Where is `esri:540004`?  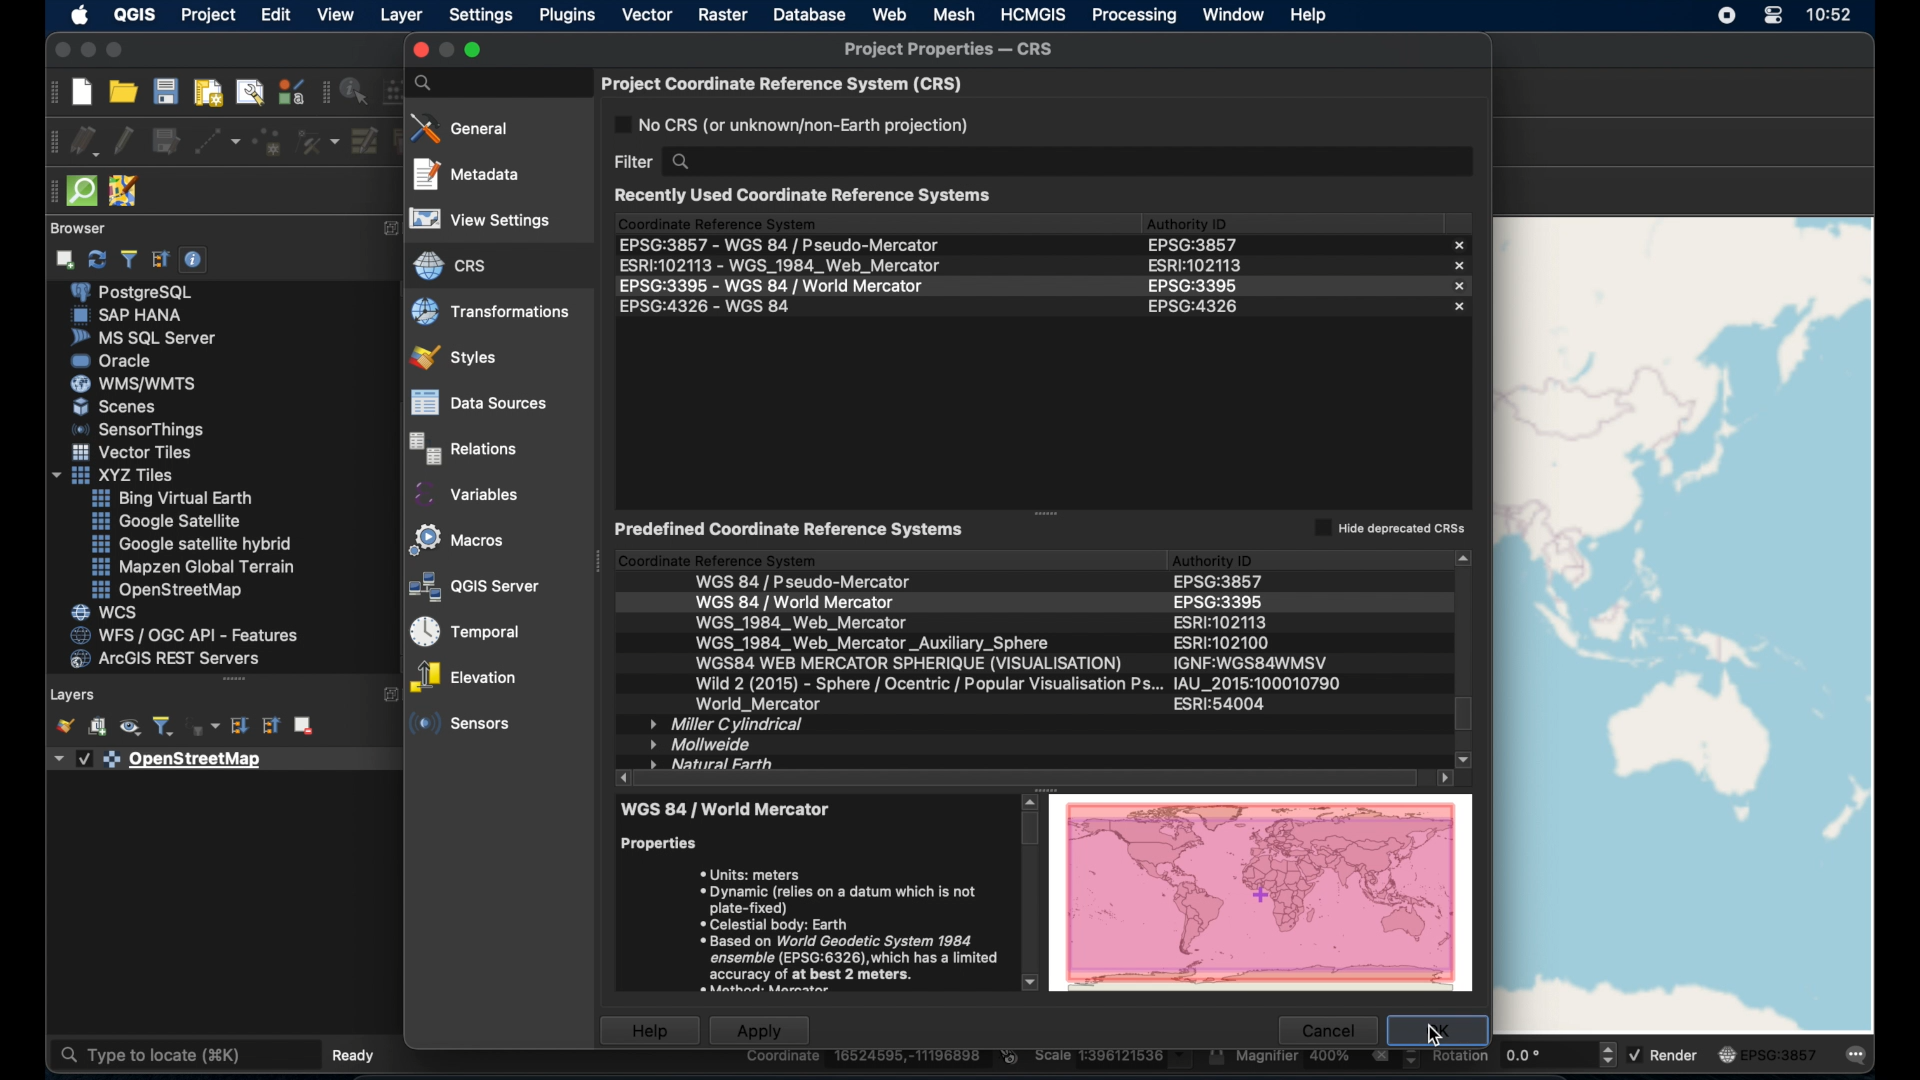
esri:540004 is located at coordinates (1225, 704).